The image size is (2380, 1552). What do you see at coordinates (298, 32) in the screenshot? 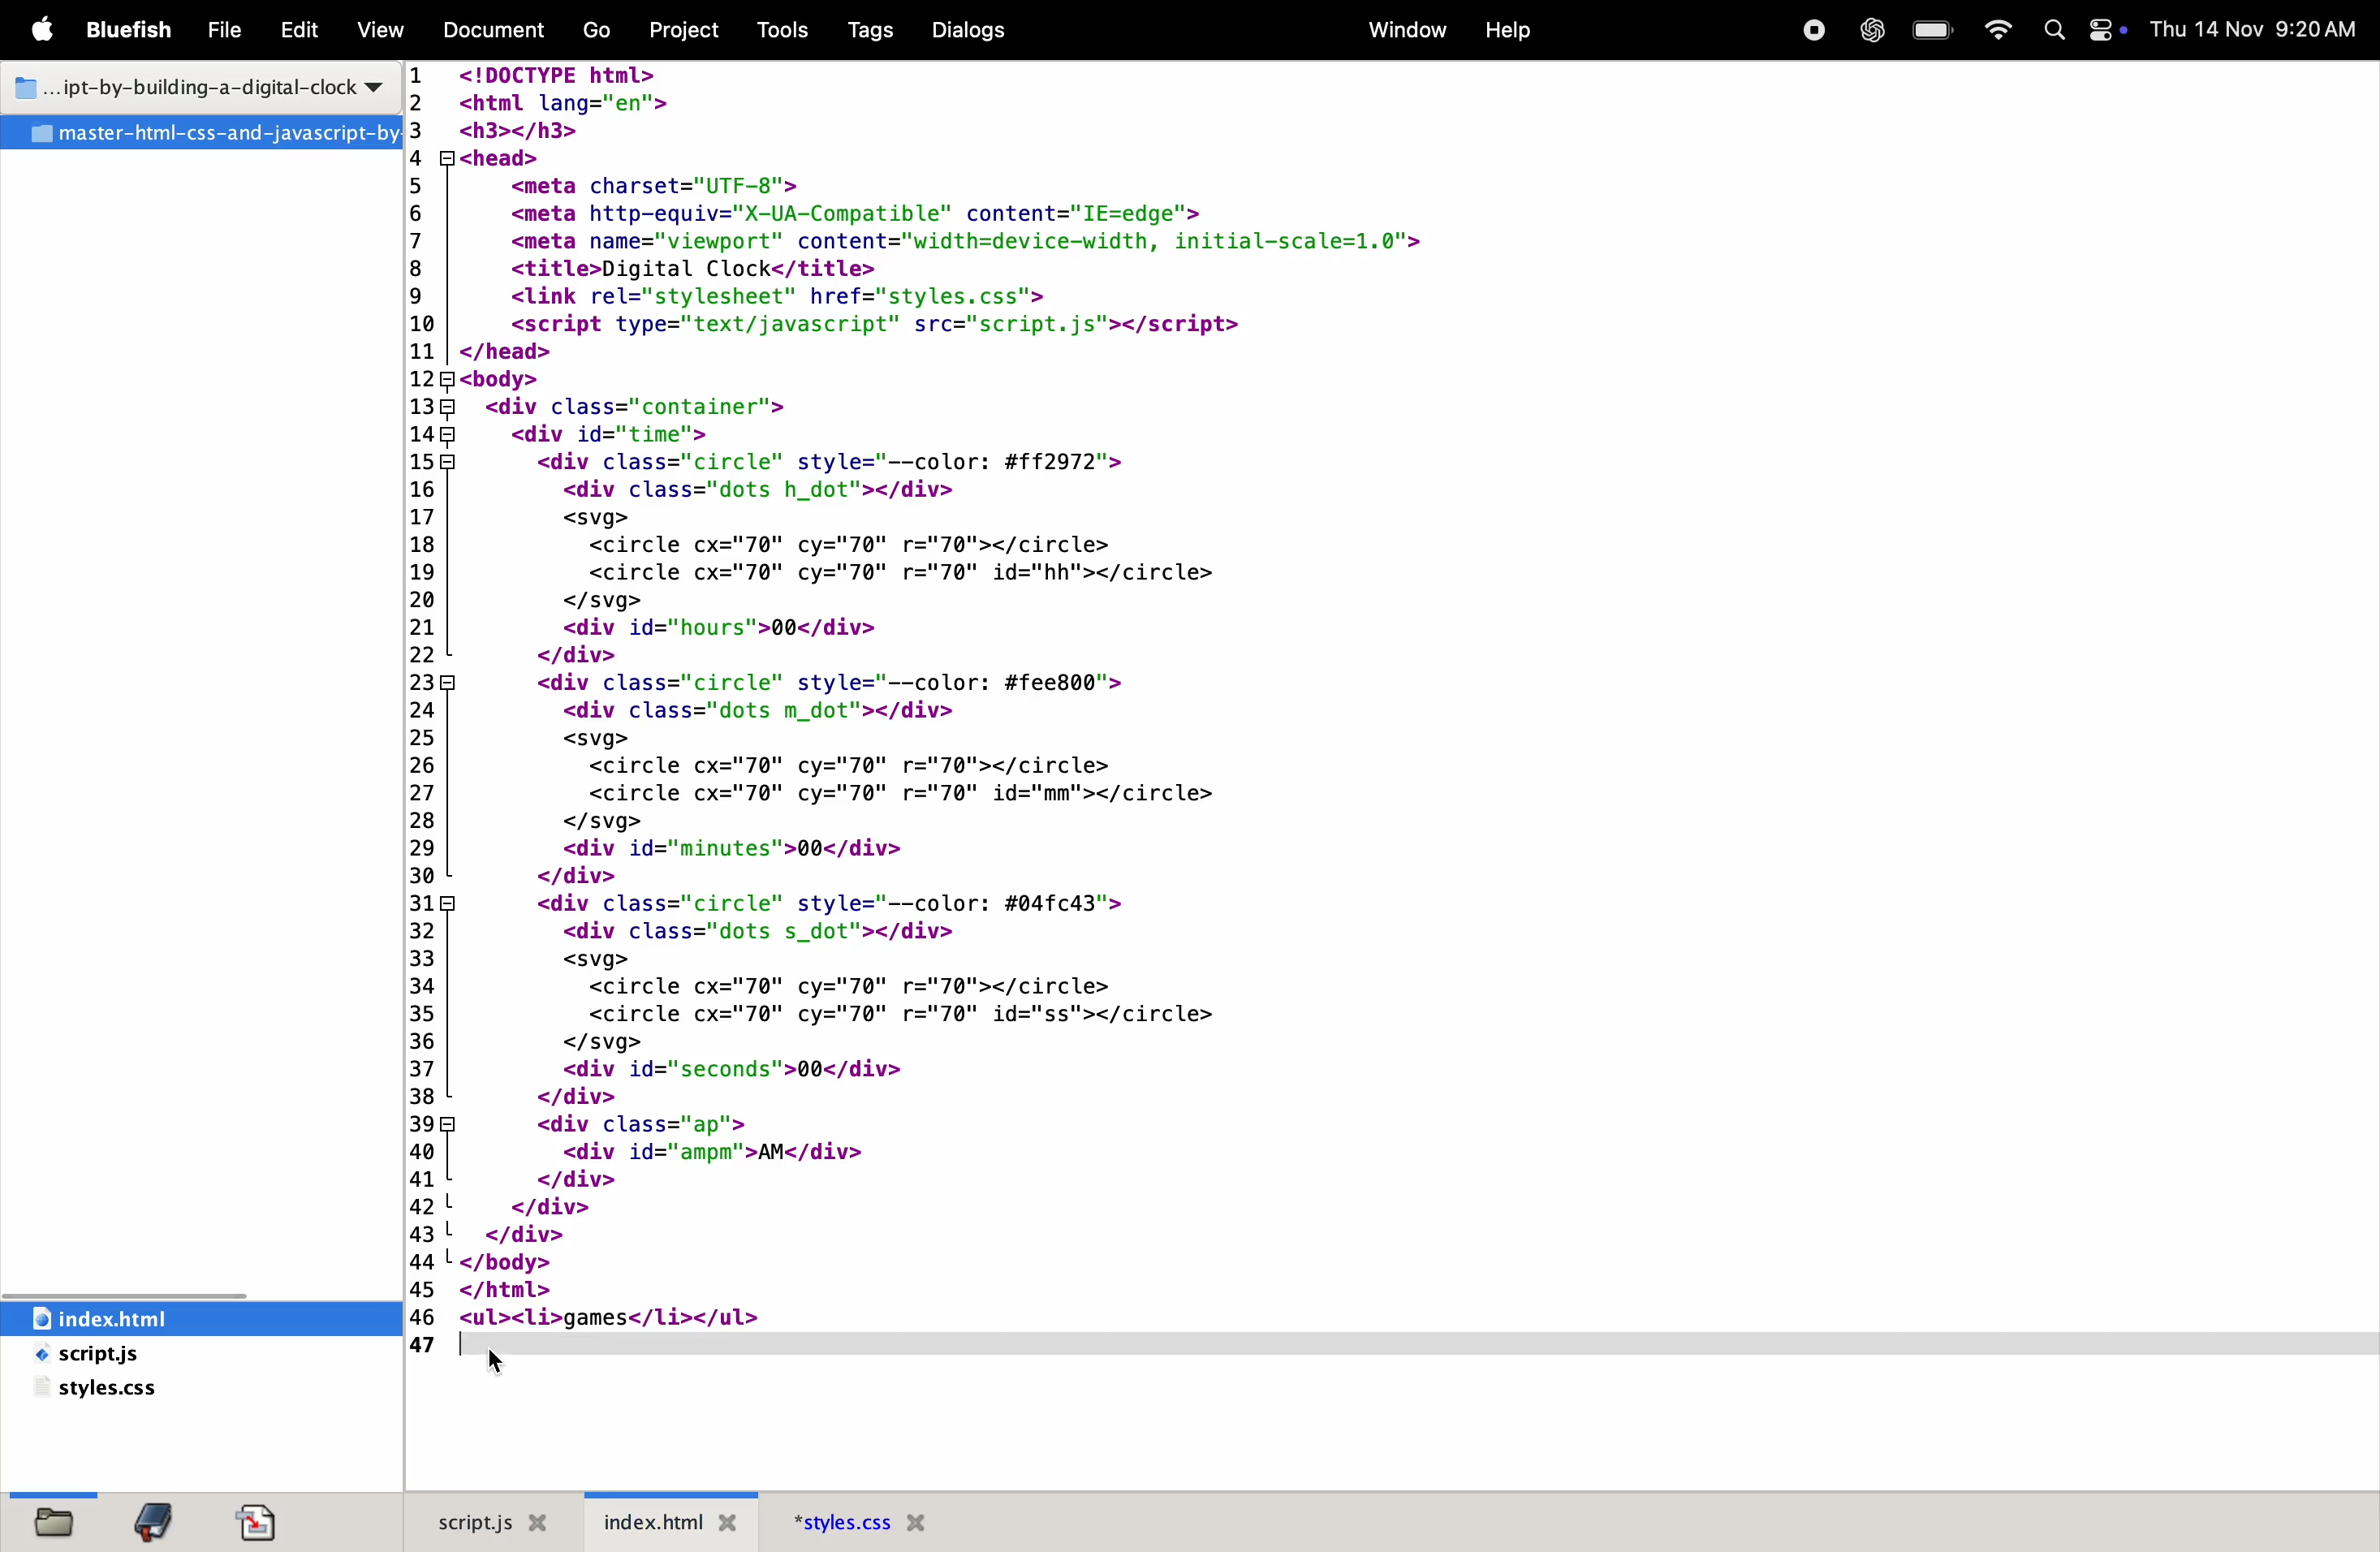
I see `Edit` at bounding box center [298, 32].